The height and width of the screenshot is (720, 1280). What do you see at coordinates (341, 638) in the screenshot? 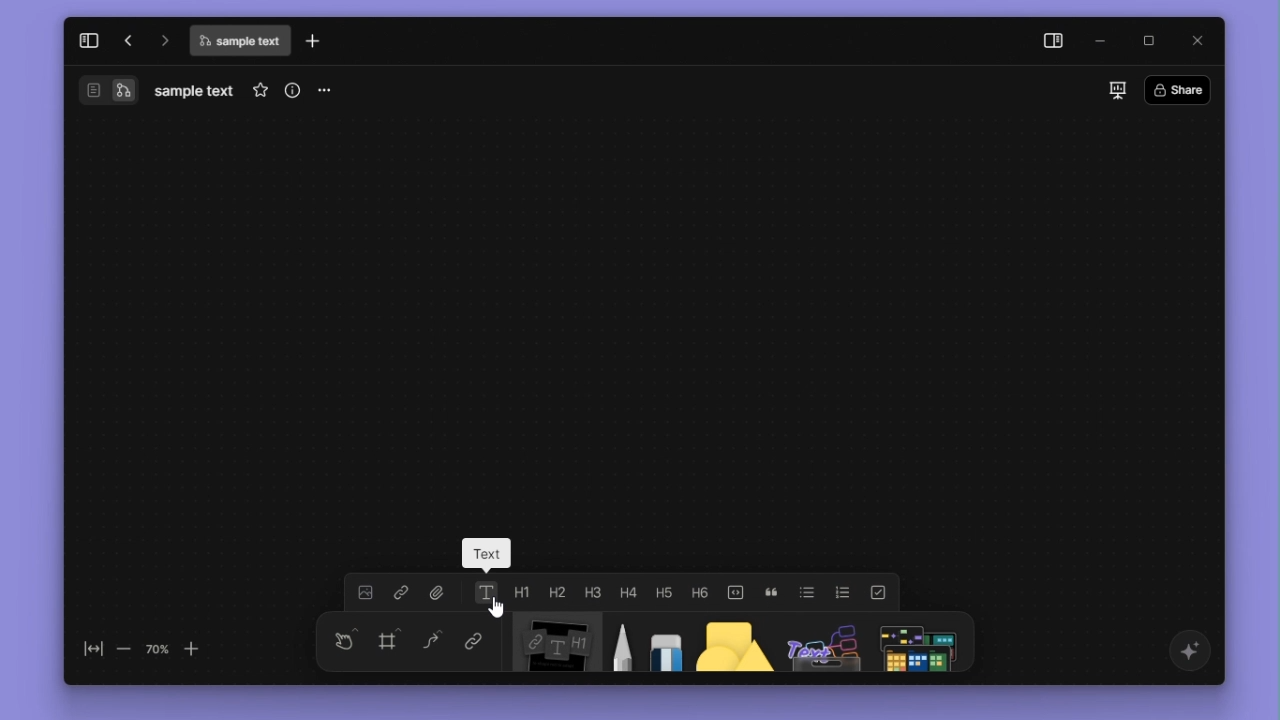
I see `Select V` at bounding box center [341, 638].